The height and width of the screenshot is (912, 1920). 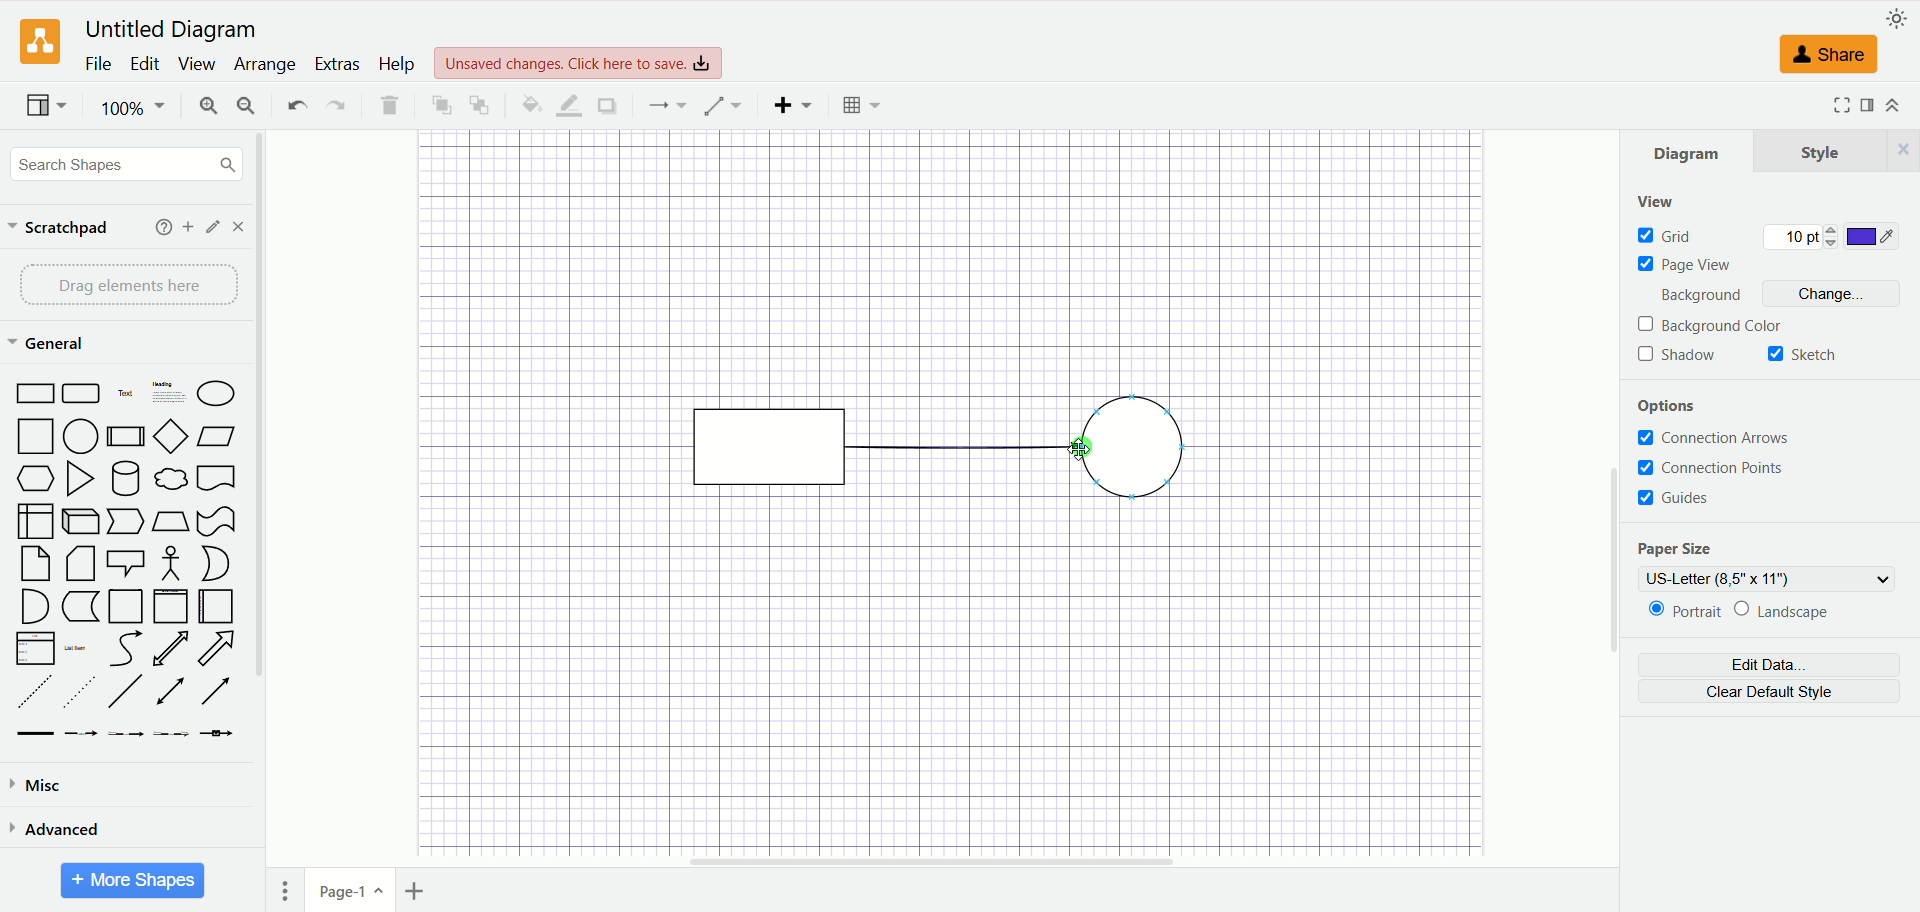 What do you see at coordinates (417, 894) in the screenshot?
I see `insert page` at bounding box center [417, 894].